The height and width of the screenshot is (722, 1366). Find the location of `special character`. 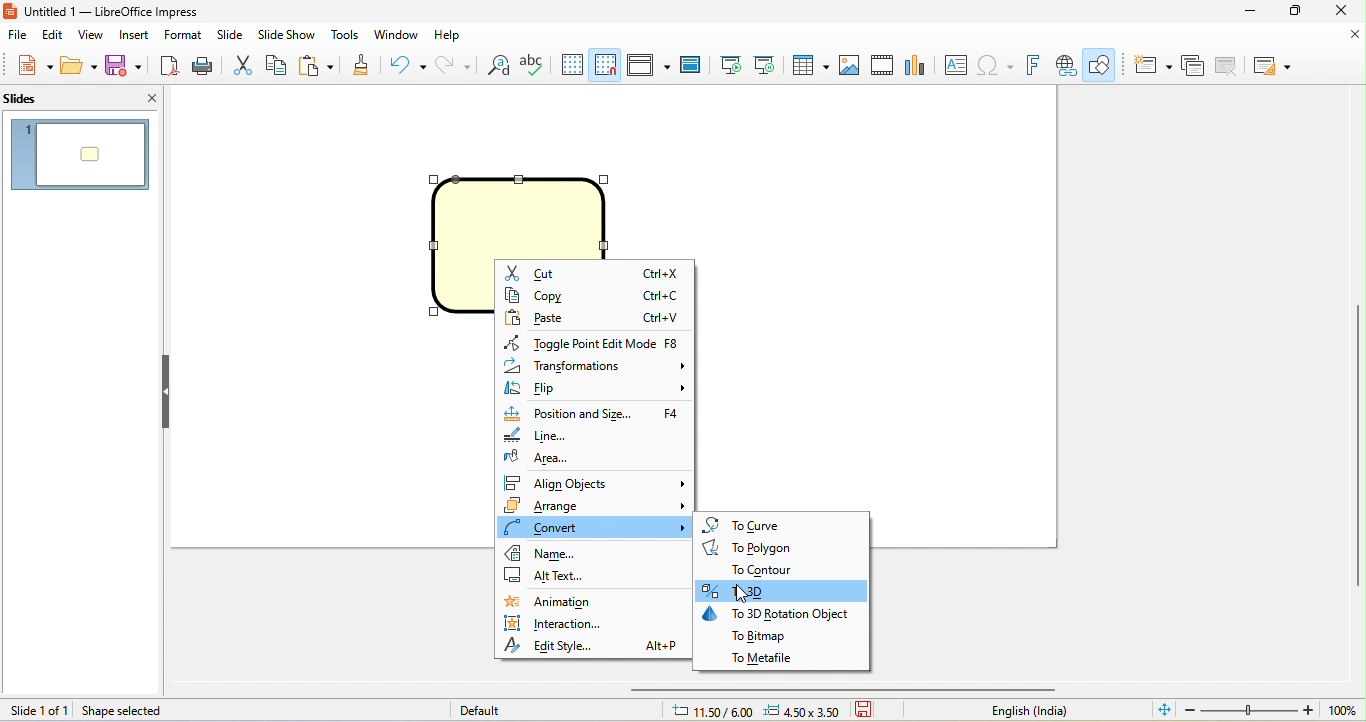

special character is located at coordinates (998, 65).